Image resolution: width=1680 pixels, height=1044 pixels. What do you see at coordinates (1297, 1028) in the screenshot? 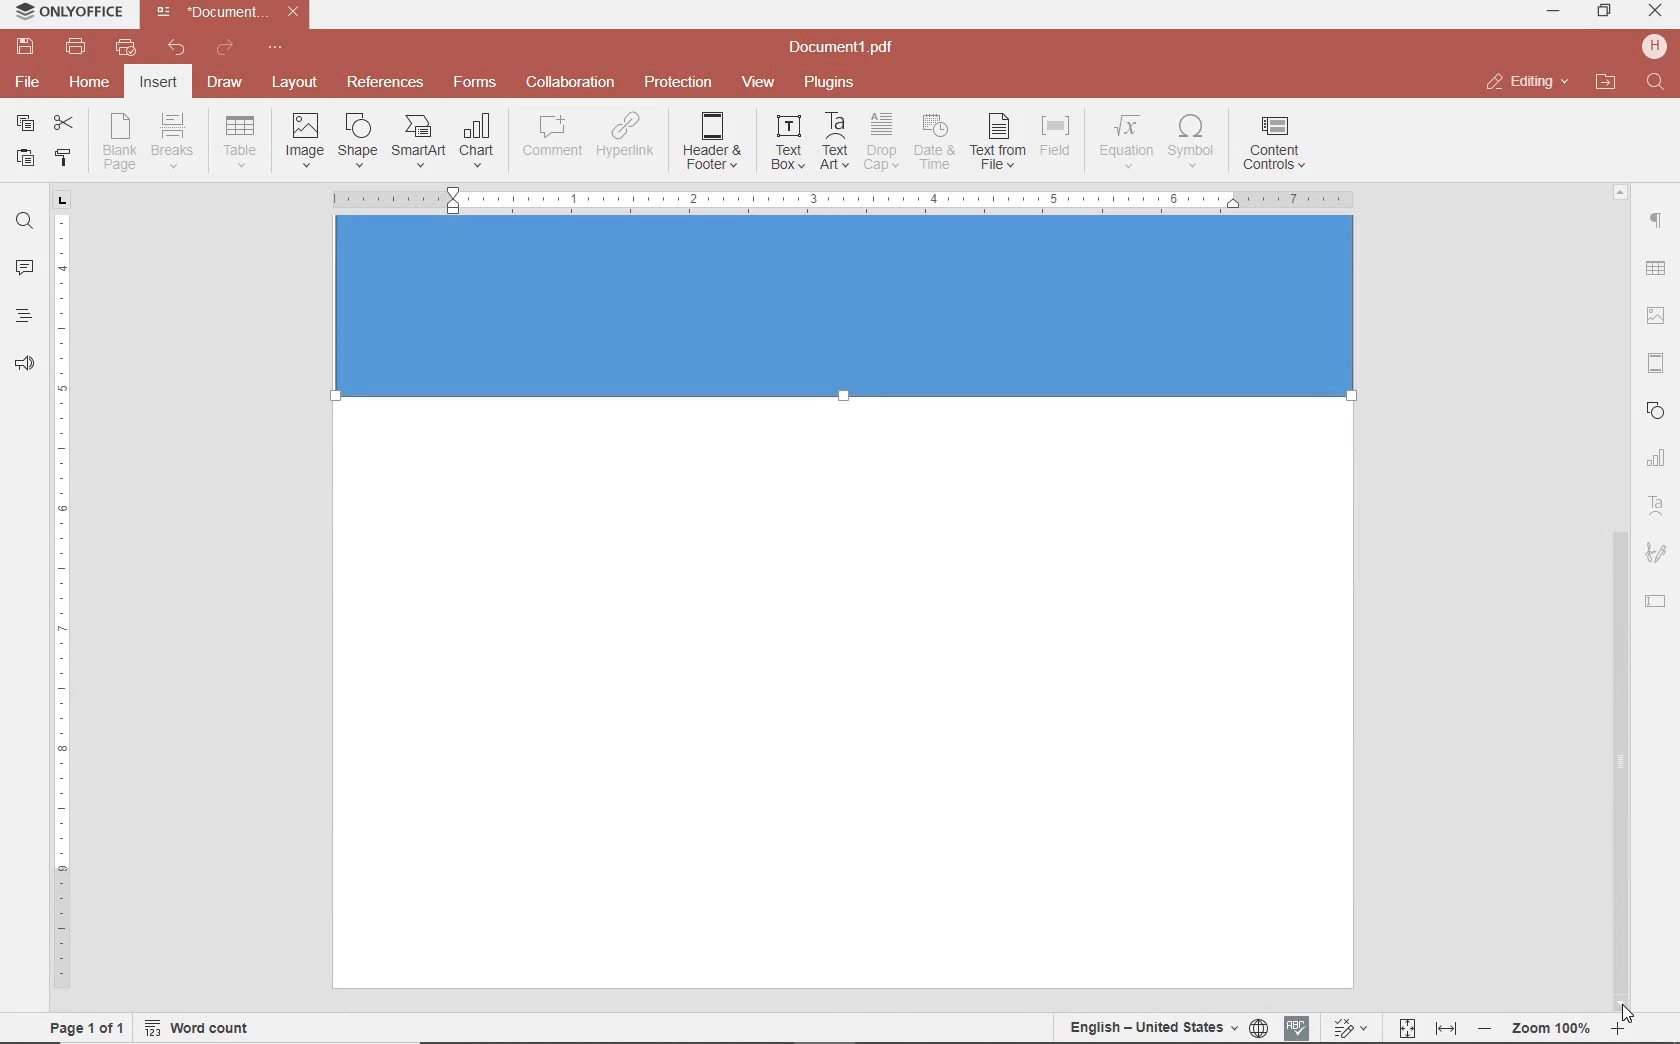
I see `spell checking` at bounding box center [1297, 1028].